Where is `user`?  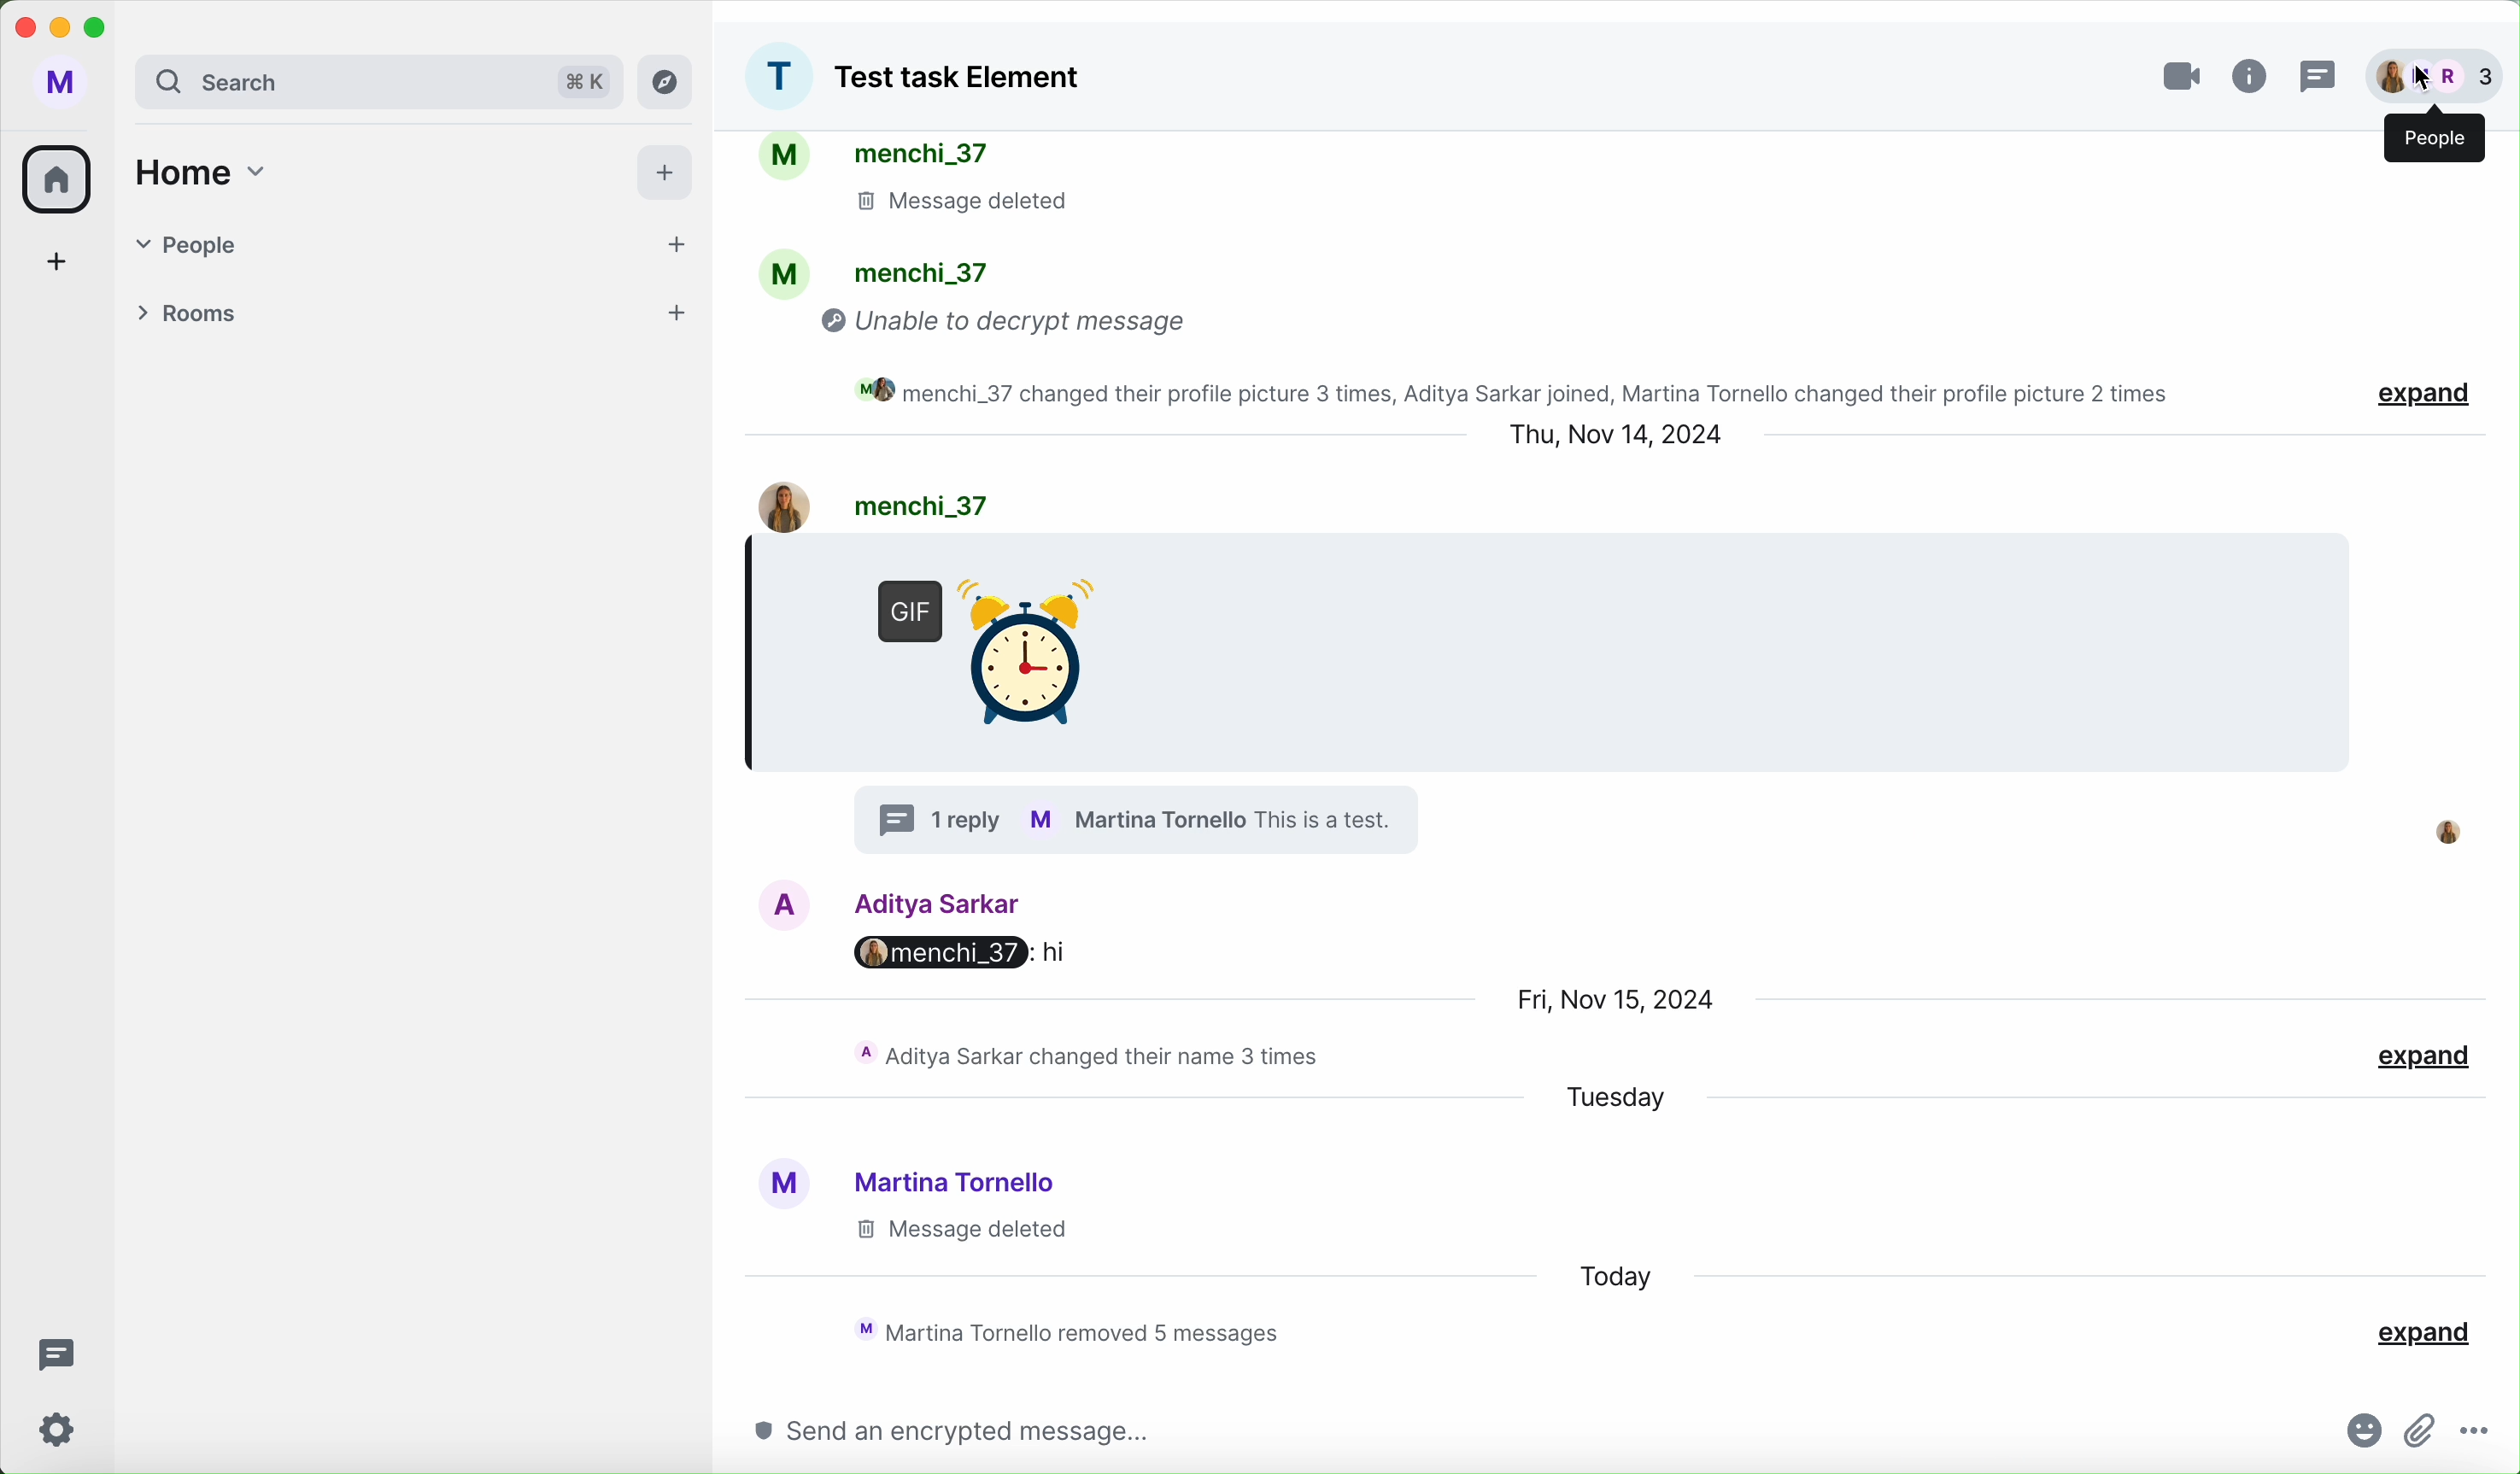 user is located at coordinates (913, 502).